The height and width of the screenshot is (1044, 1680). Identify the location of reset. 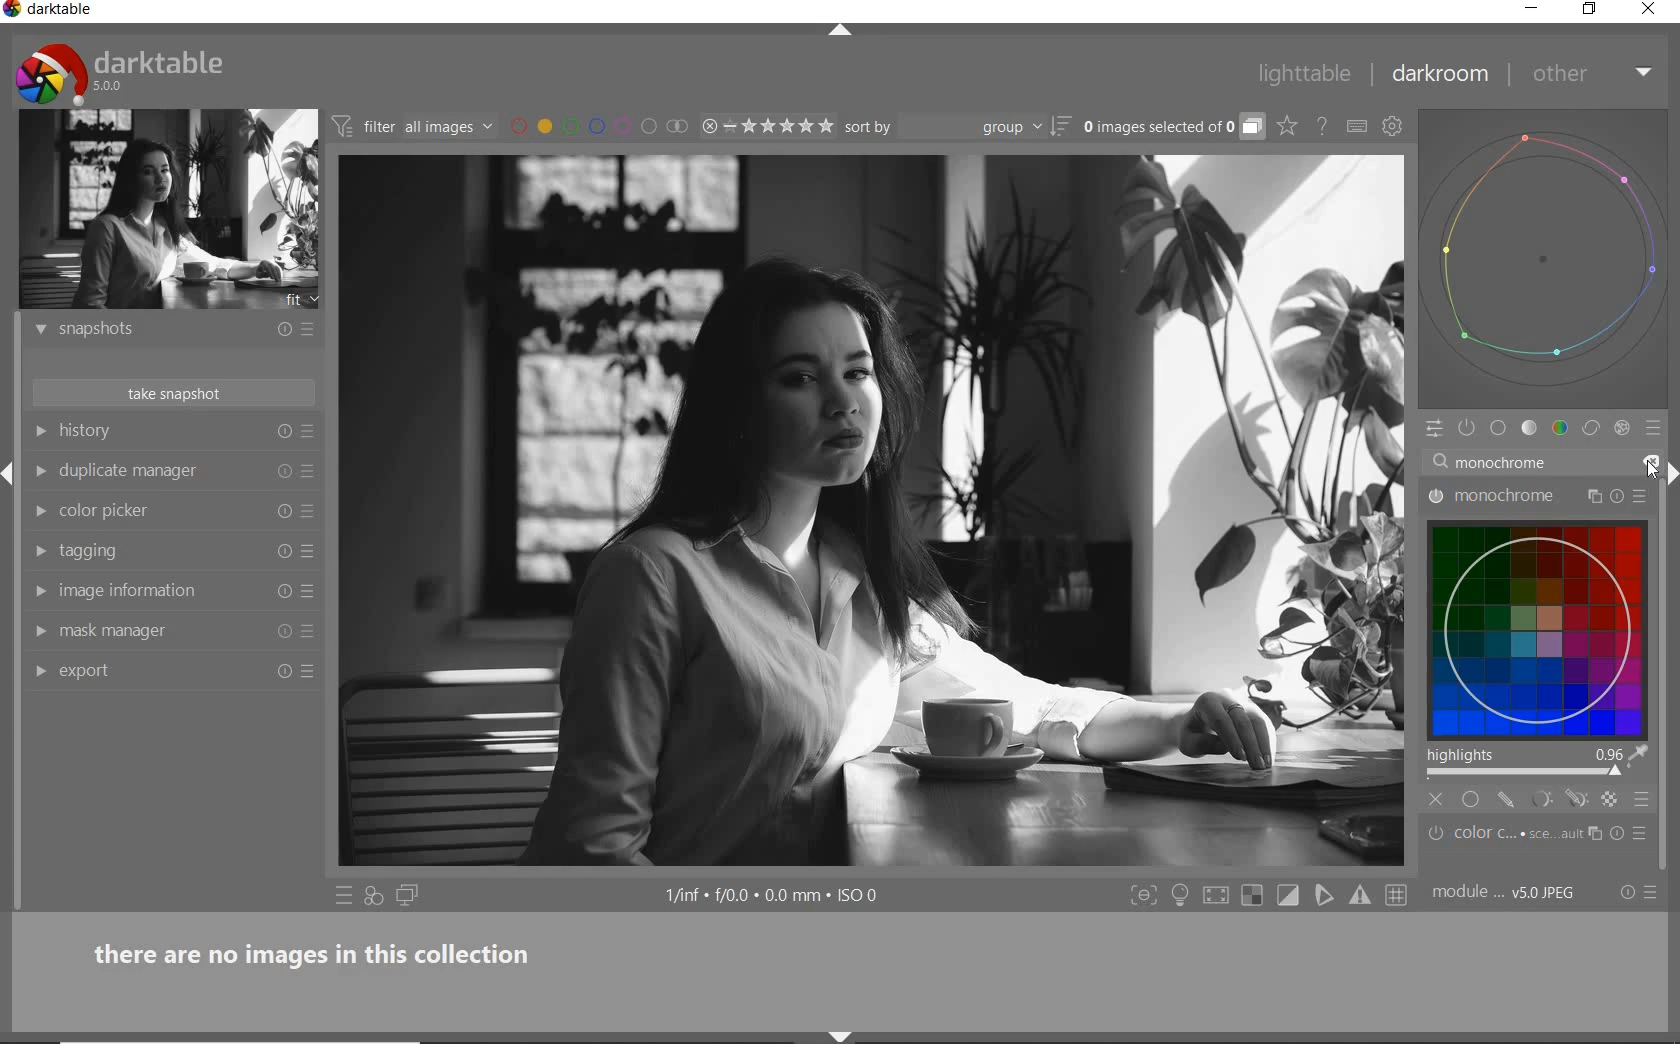
(283, 471).